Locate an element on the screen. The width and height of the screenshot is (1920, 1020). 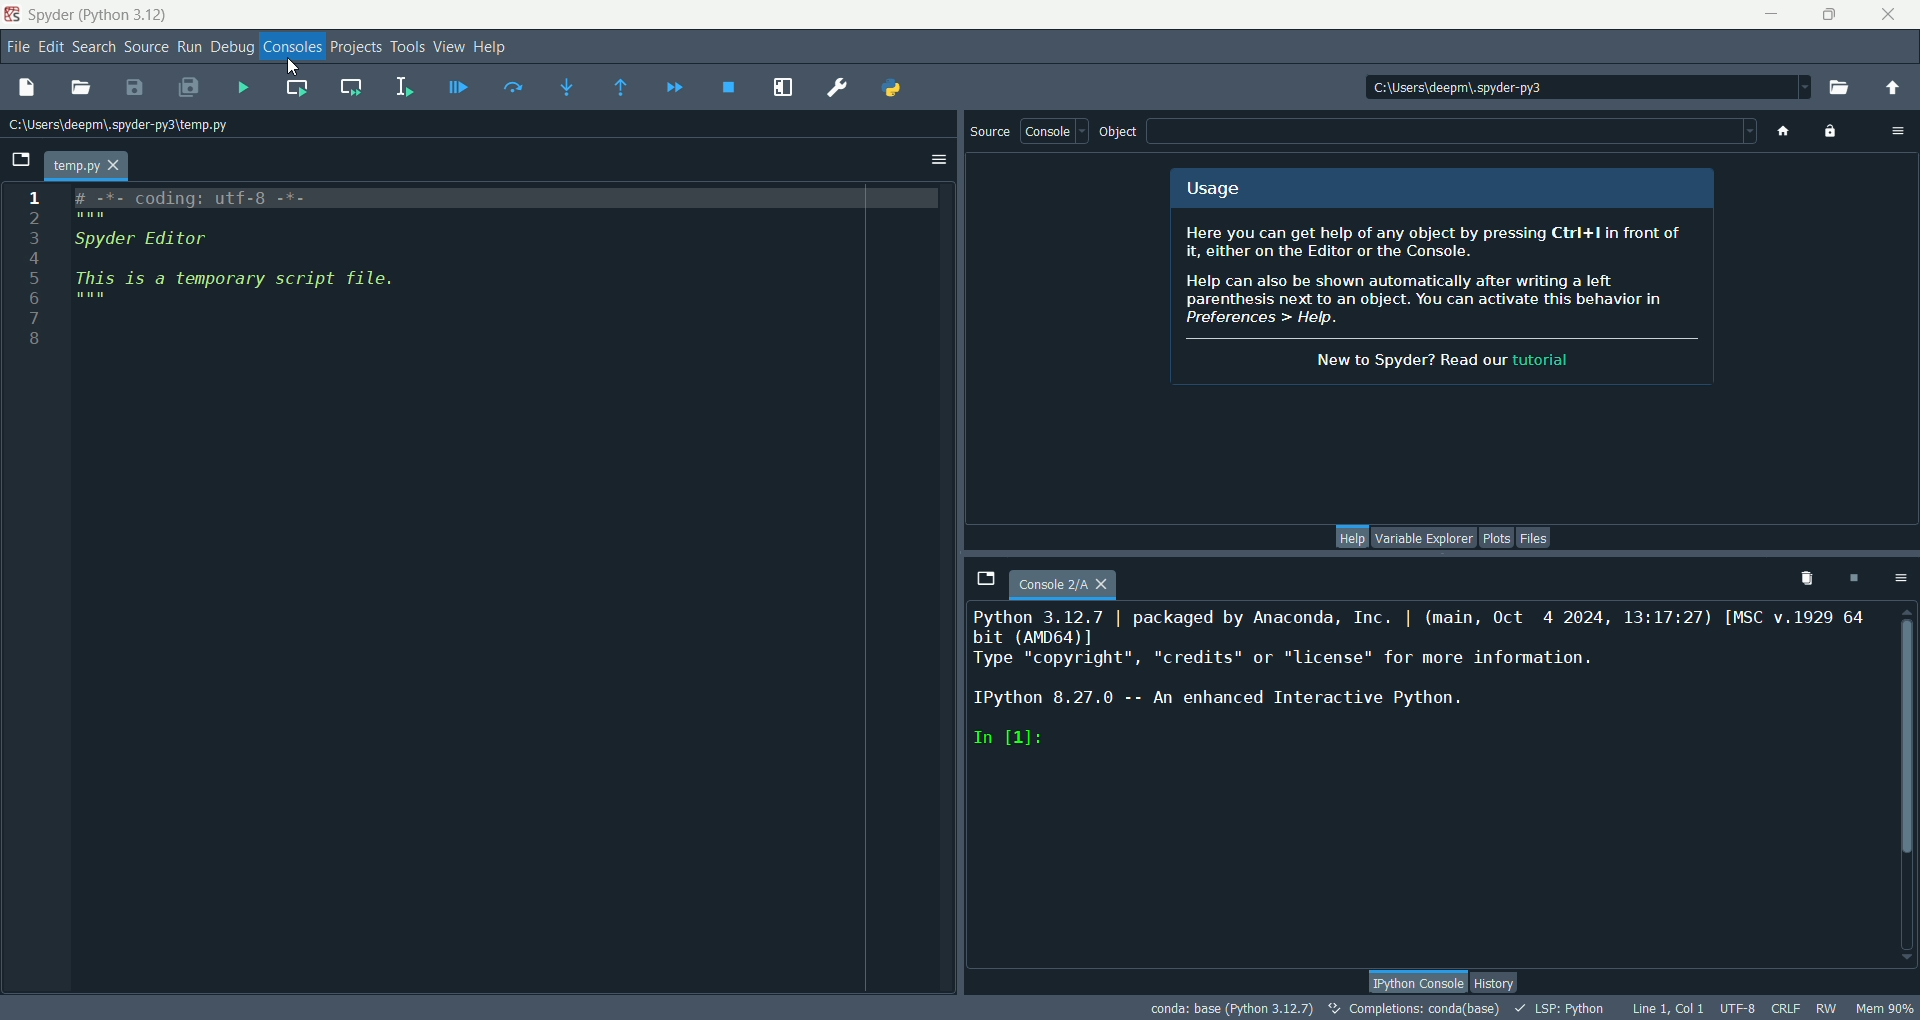
home is located at coordinates (1786, 130).